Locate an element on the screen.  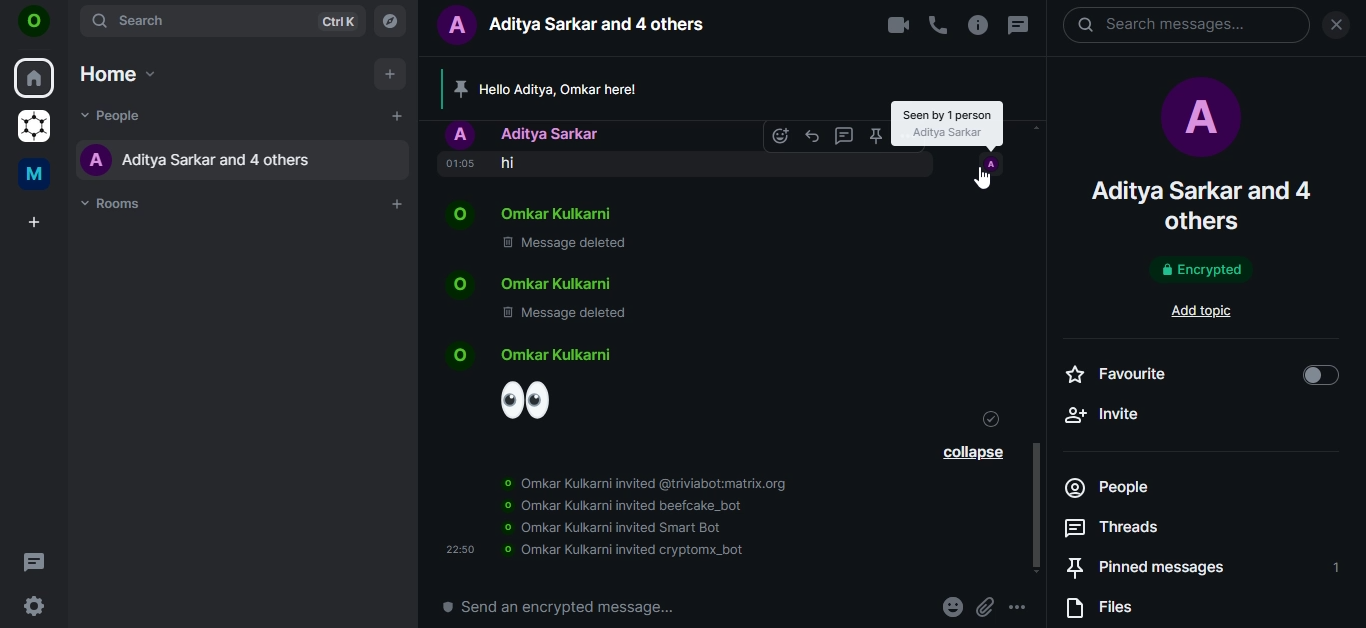
add room is located at coordinates (398, 204).